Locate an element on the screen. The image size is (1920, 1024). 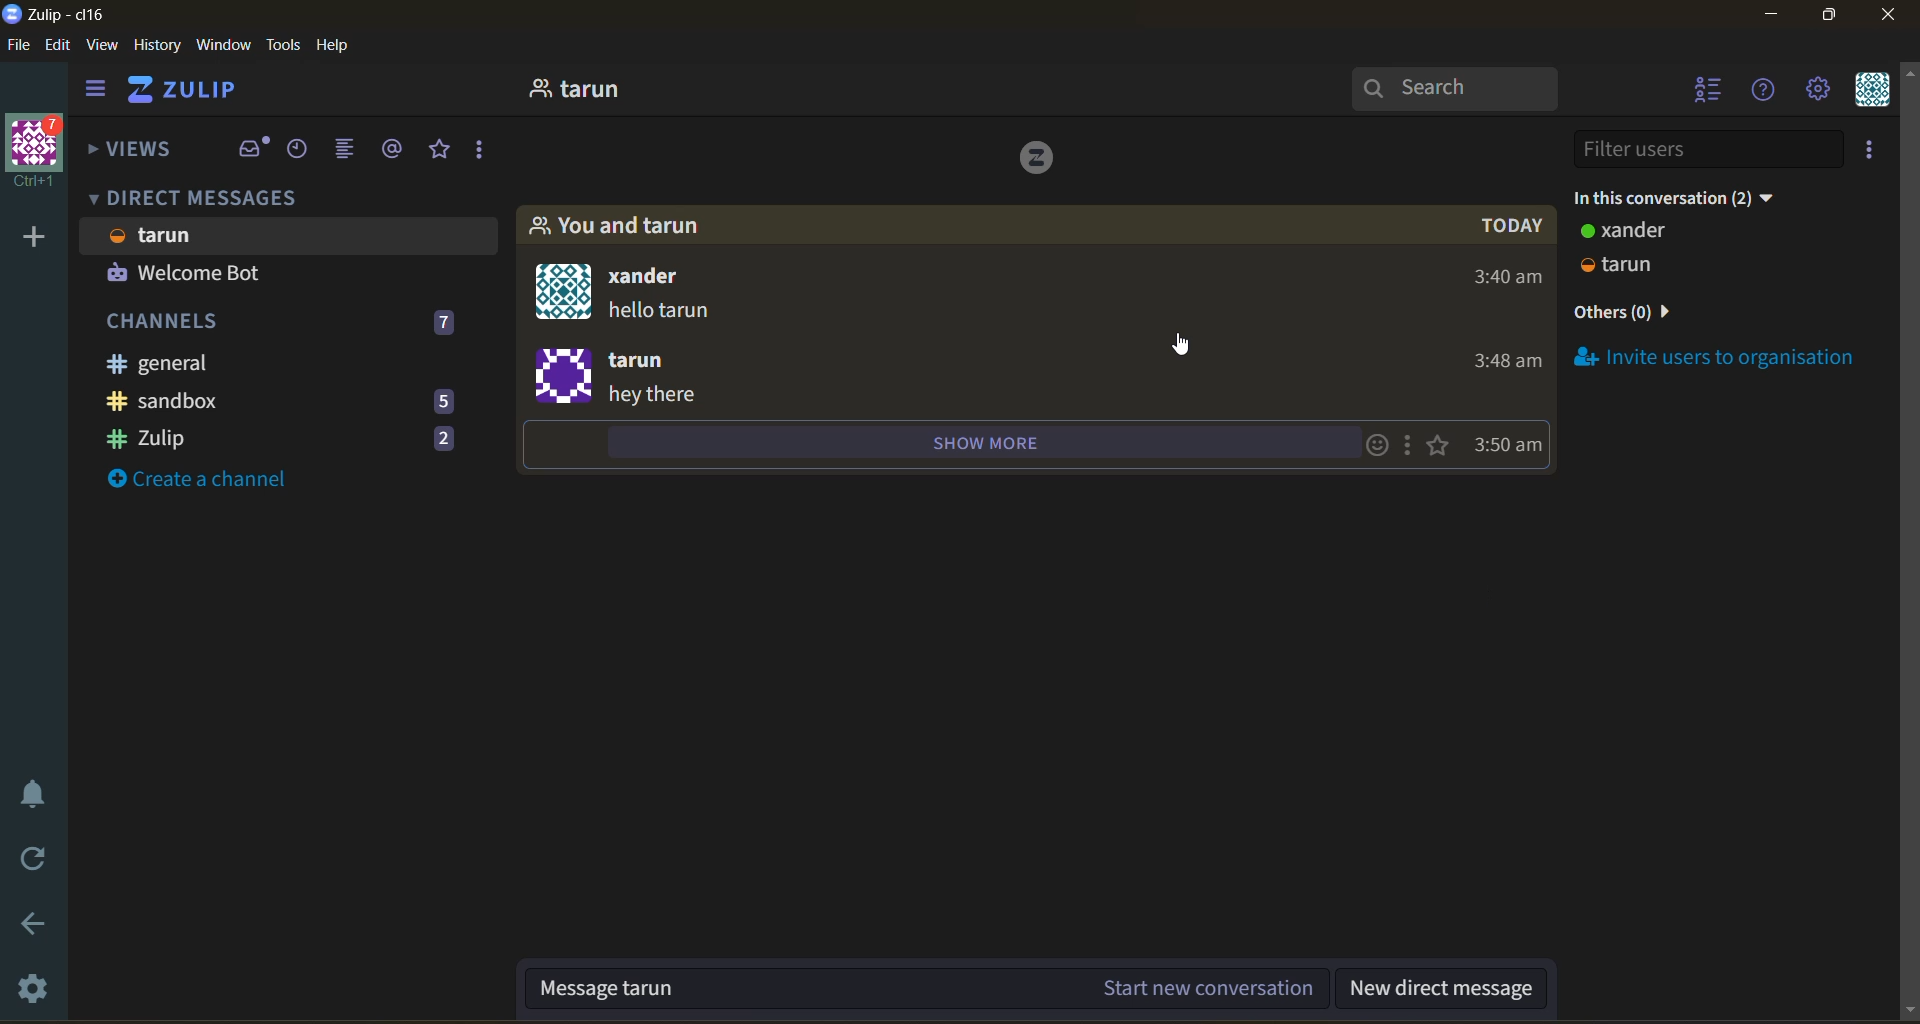
inbox is located at coordinates (253, 148).